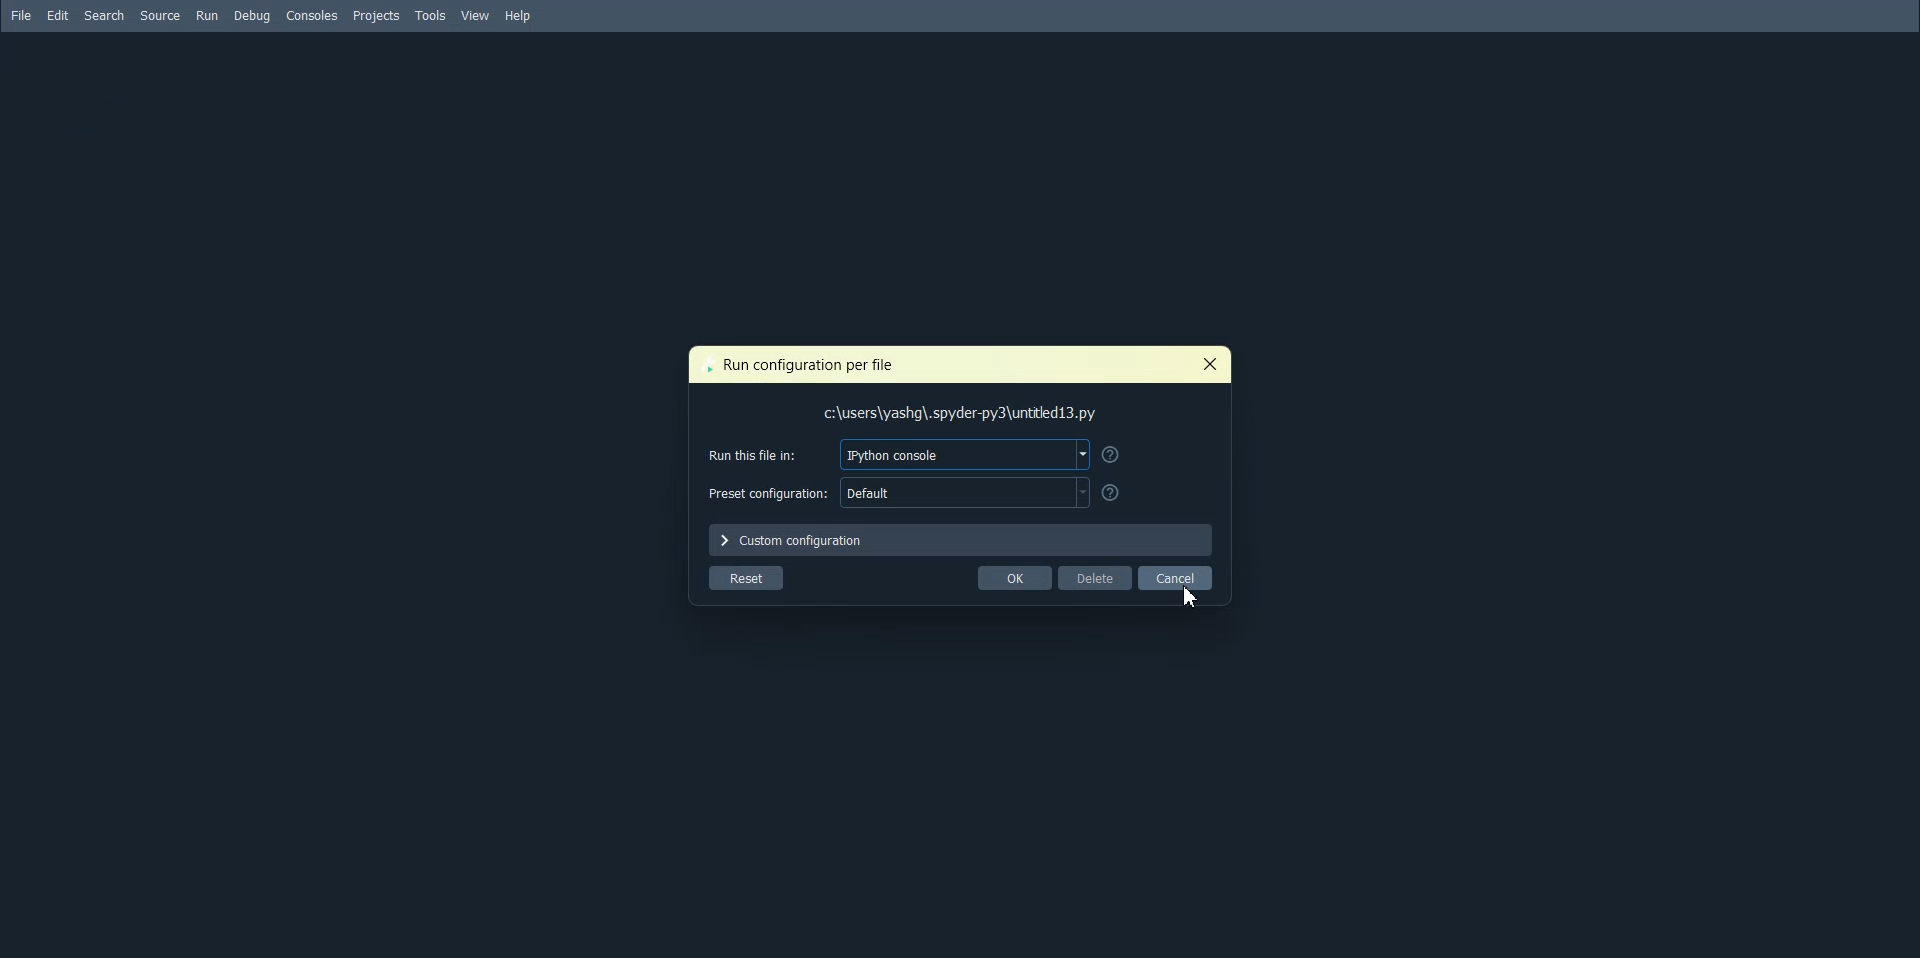 This screenshot has height=958, width=1920. Describe the element at coordinates (1114, 454) in the screenshot. I see `Get help` at that location.